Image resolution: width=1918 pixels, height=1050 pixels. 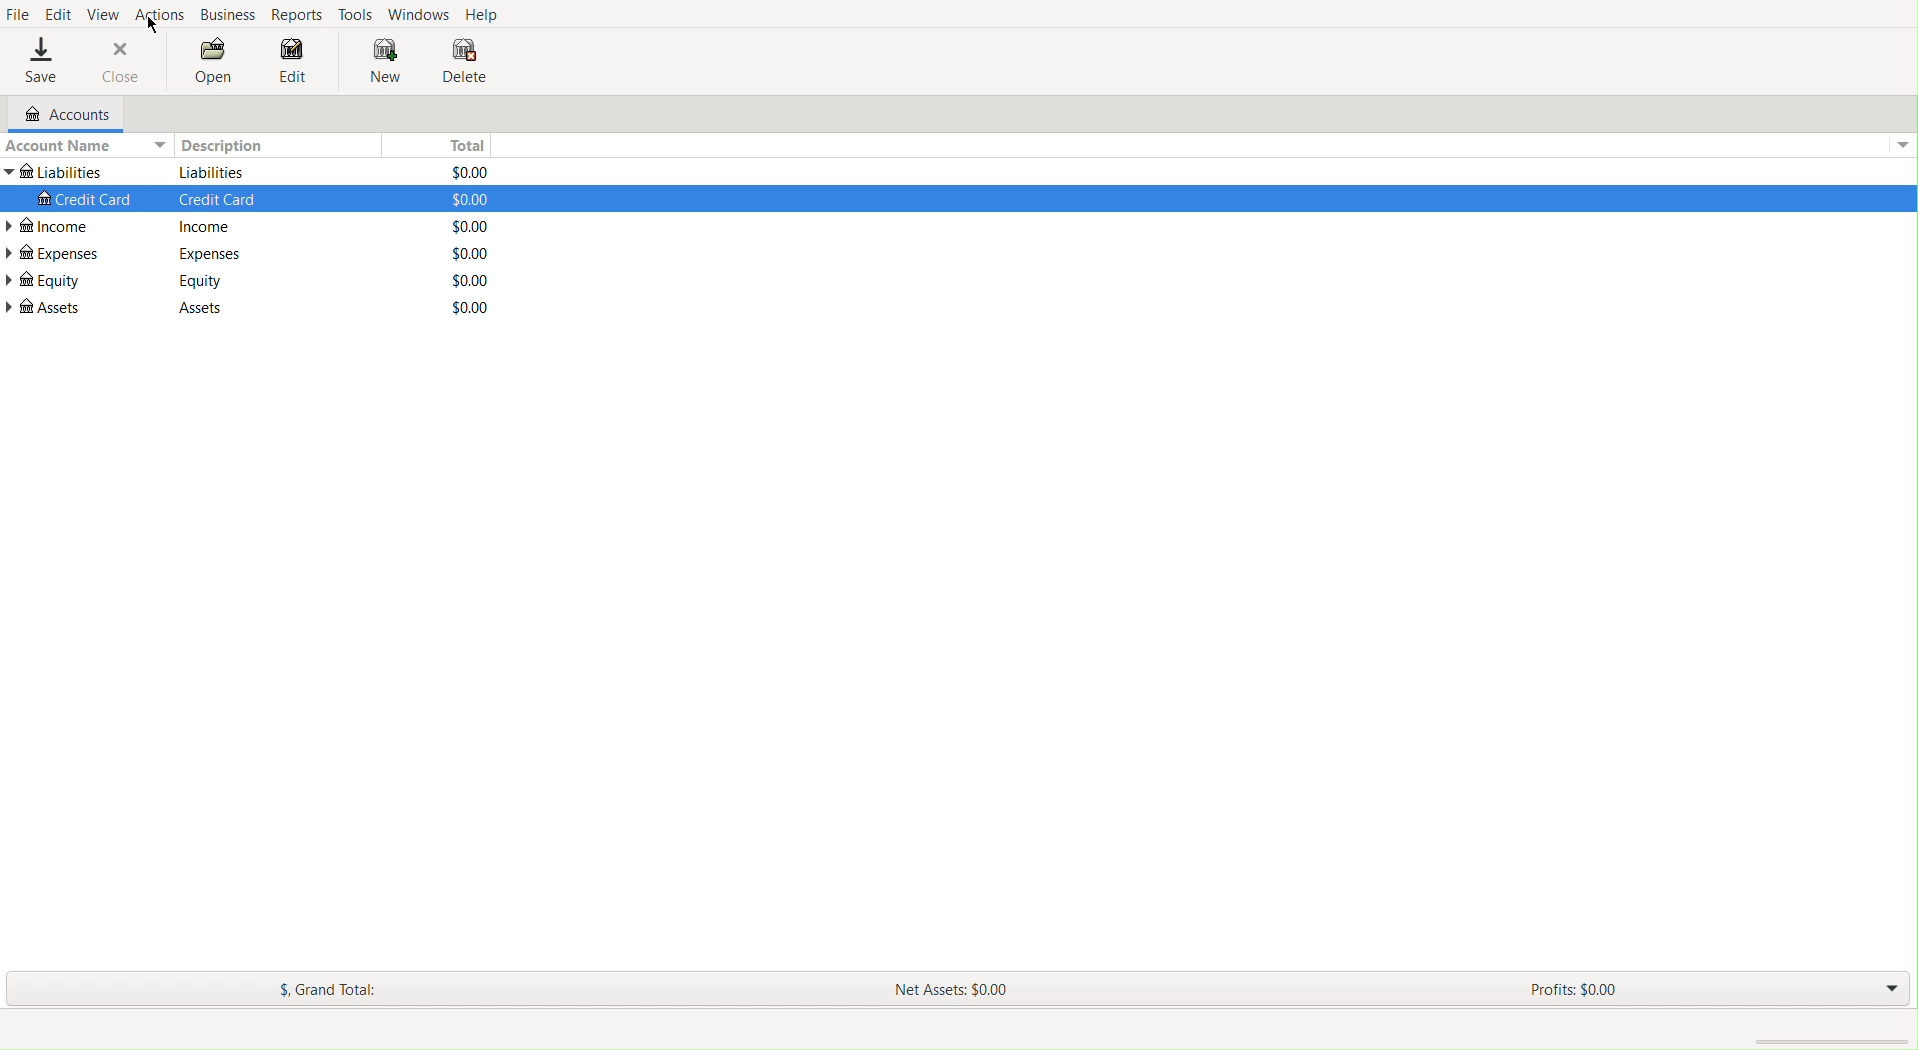 What do you see at coordinates (488, 13) in the screenshot?
I see `Help` at bounding box center [488, 13].